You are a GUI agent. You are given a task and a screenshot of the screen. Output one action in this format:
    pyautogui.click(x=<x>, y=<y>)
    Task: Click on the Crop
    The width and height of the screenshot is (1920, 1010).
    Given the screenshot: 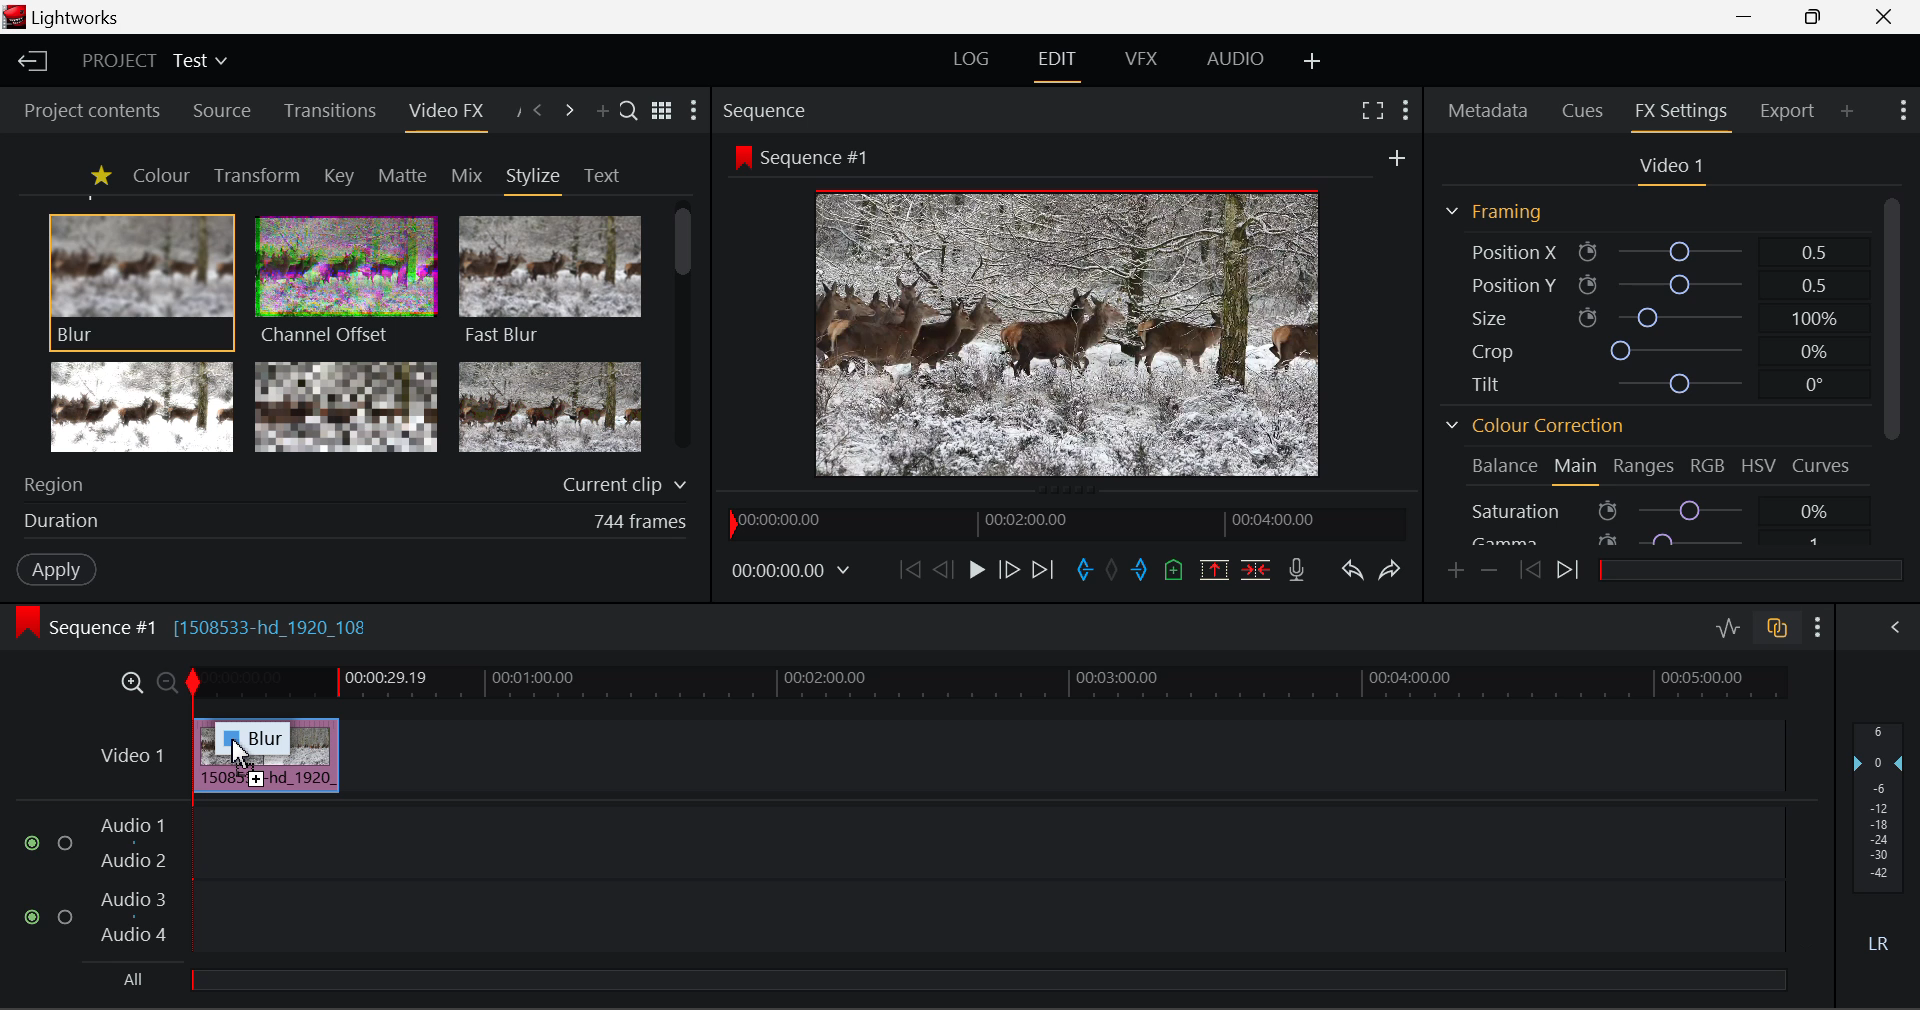 What is the action you would take?
    pyautogui.click(x=1648, y=348)
    